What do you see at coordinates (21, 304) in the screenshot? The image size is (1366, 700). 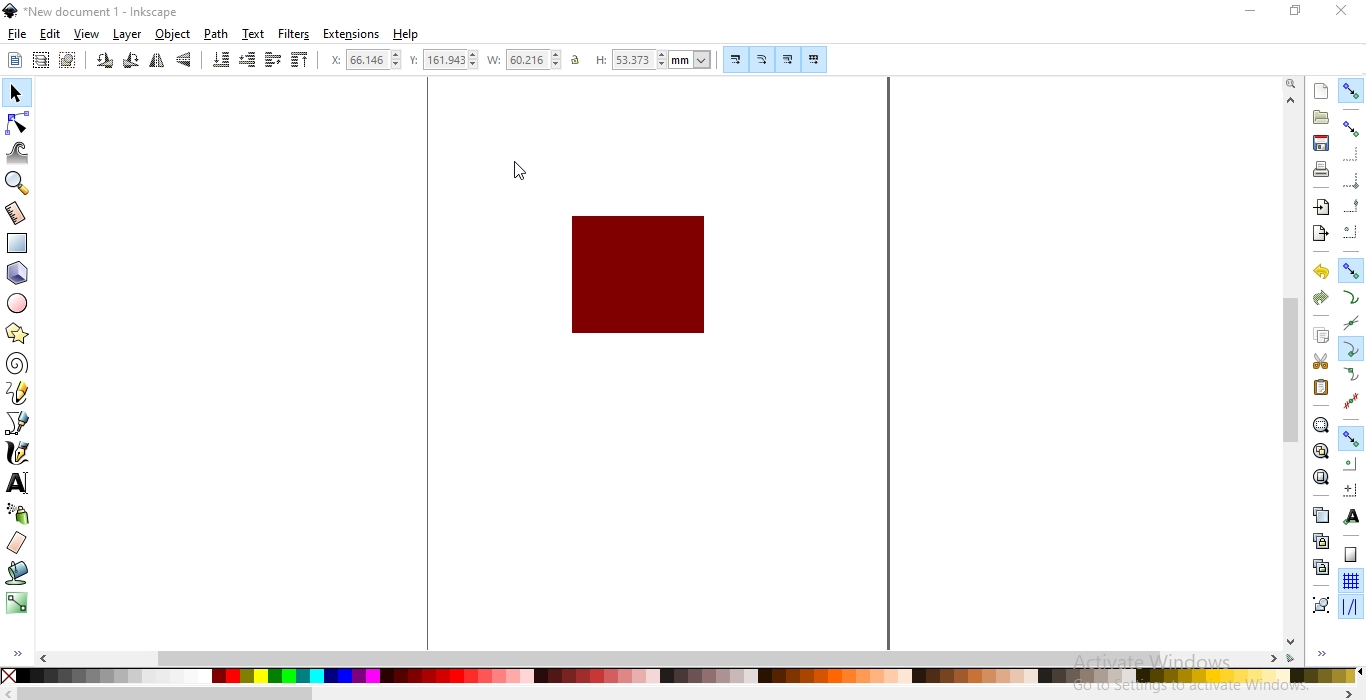 I see `creates circles, arcs and ellipses` at bounding box center [21, 304].